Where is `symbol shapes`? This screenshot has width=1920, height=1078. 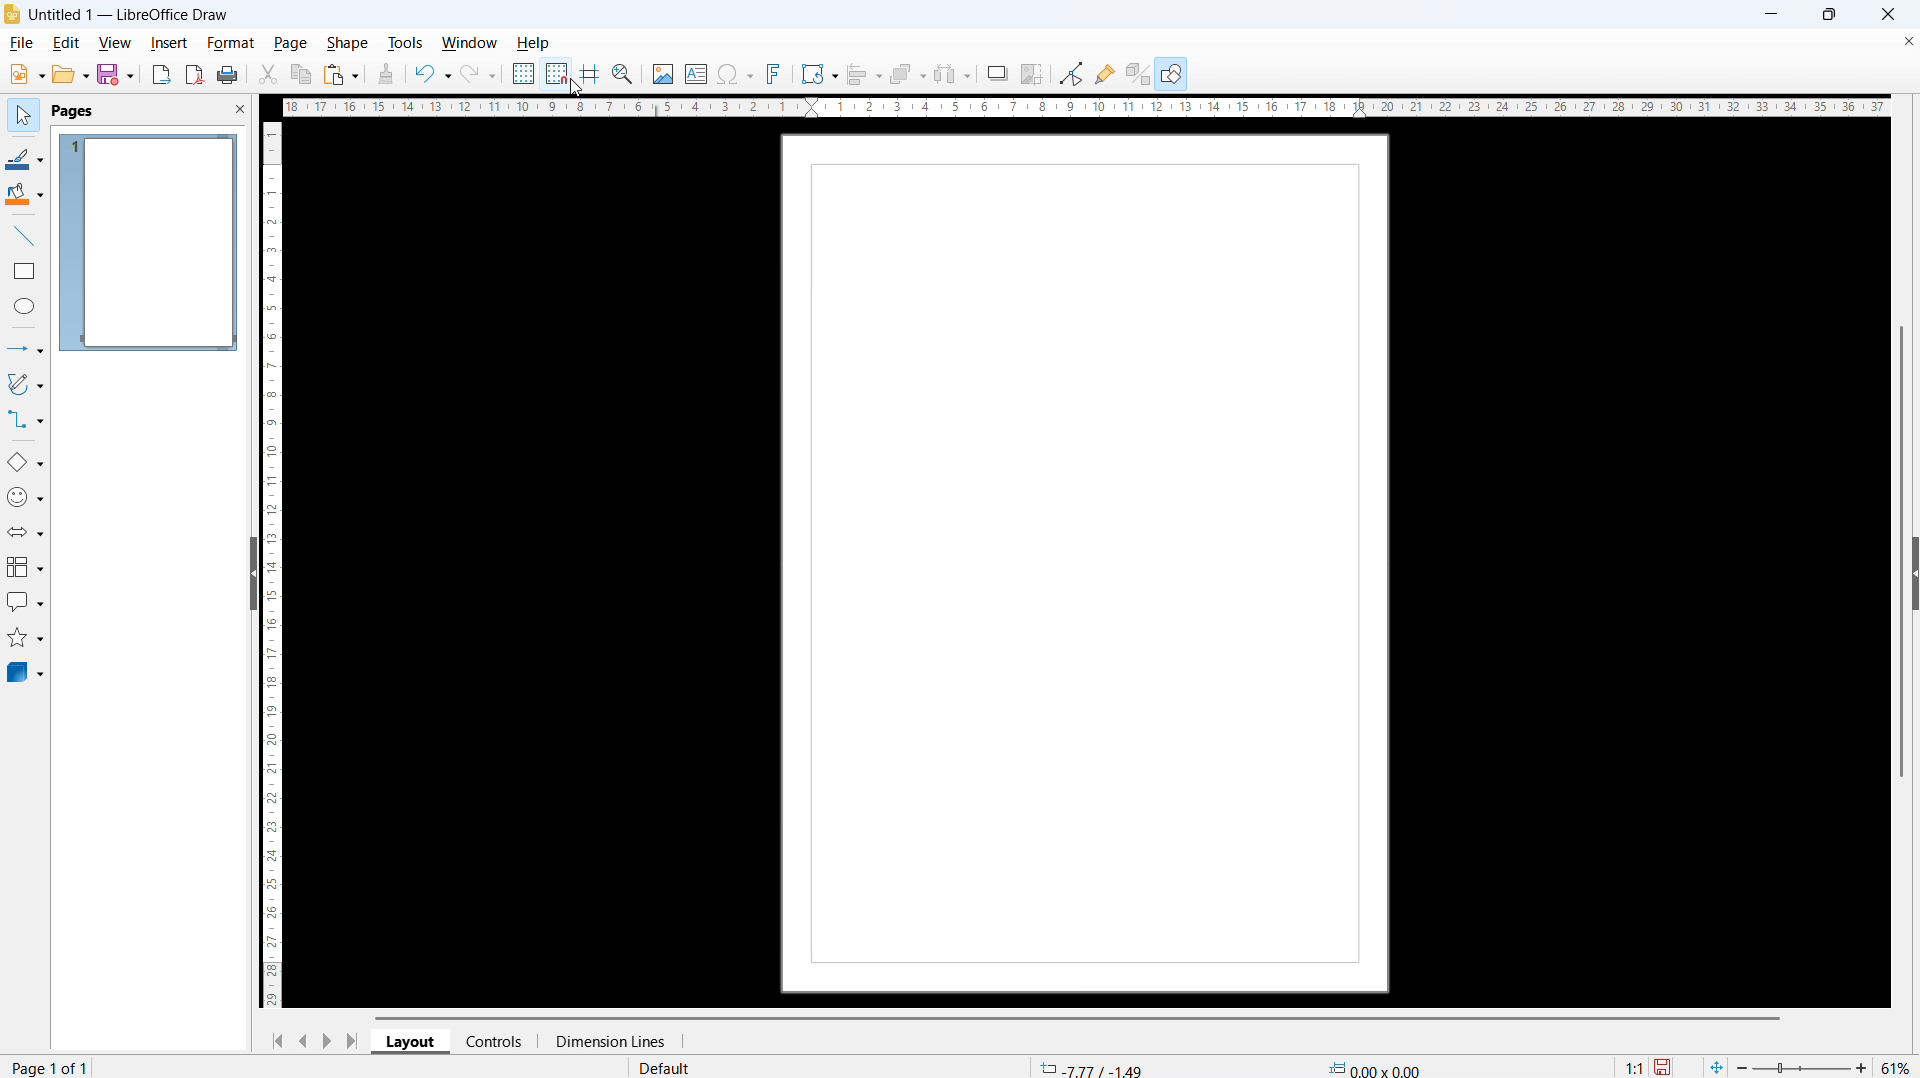 symbol shapes is located at coordinates (24, 498).